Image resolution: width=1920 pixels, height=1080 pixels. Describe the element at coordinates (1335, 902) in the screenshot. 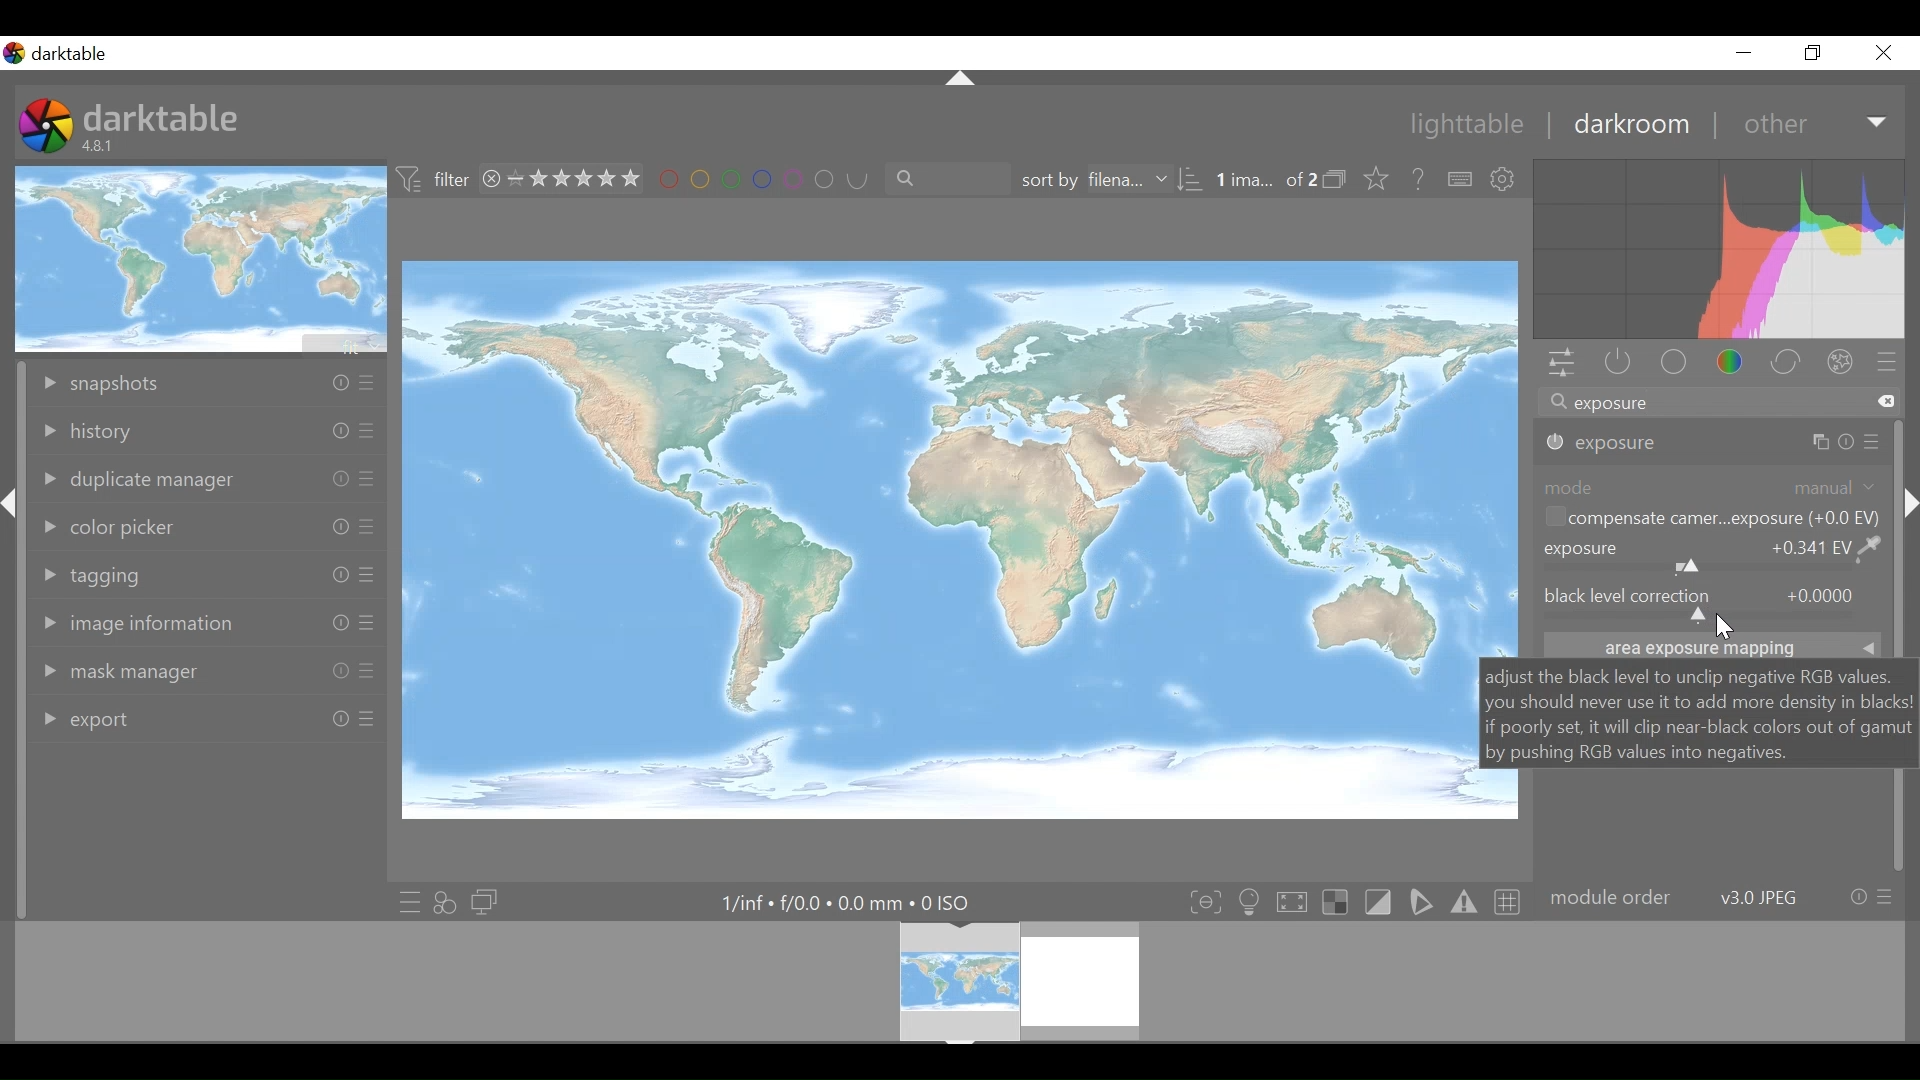

I see `toggle indication of raw overexposure` at that location.